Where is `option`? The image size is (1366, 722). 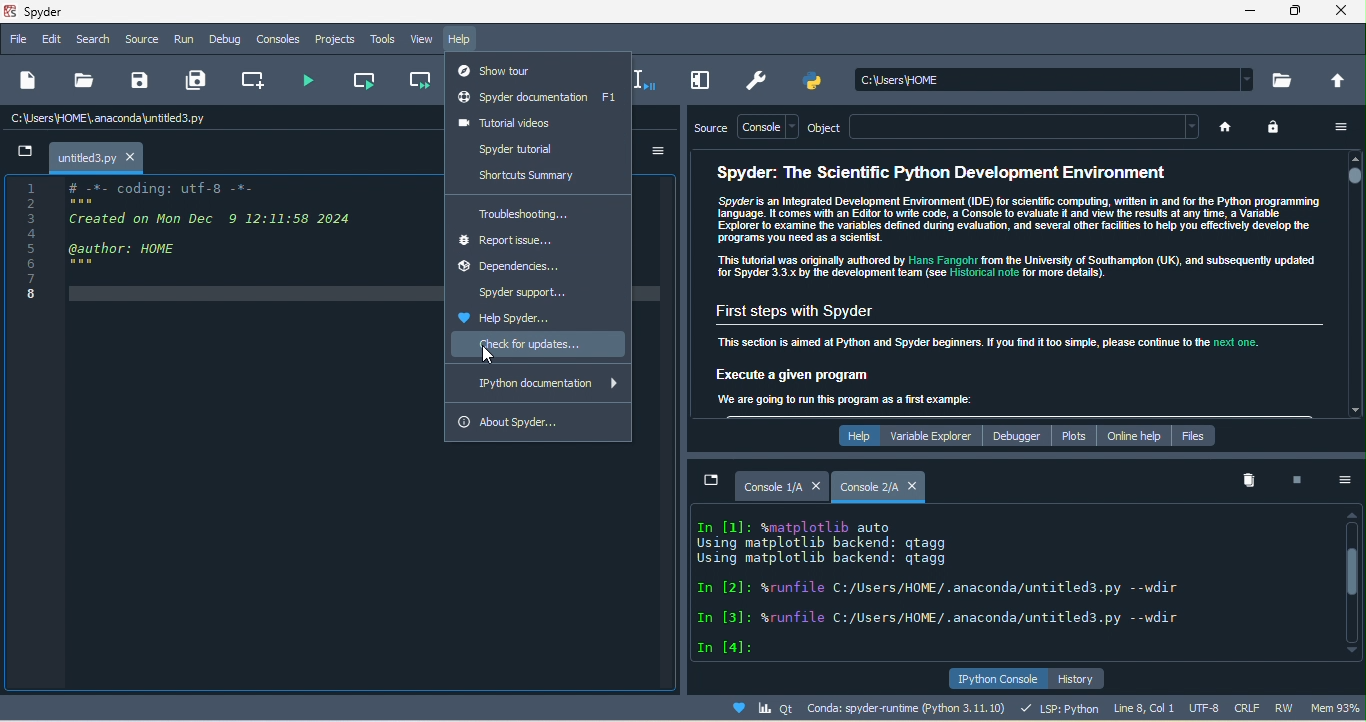
option is located at coordinates (1345, 483).